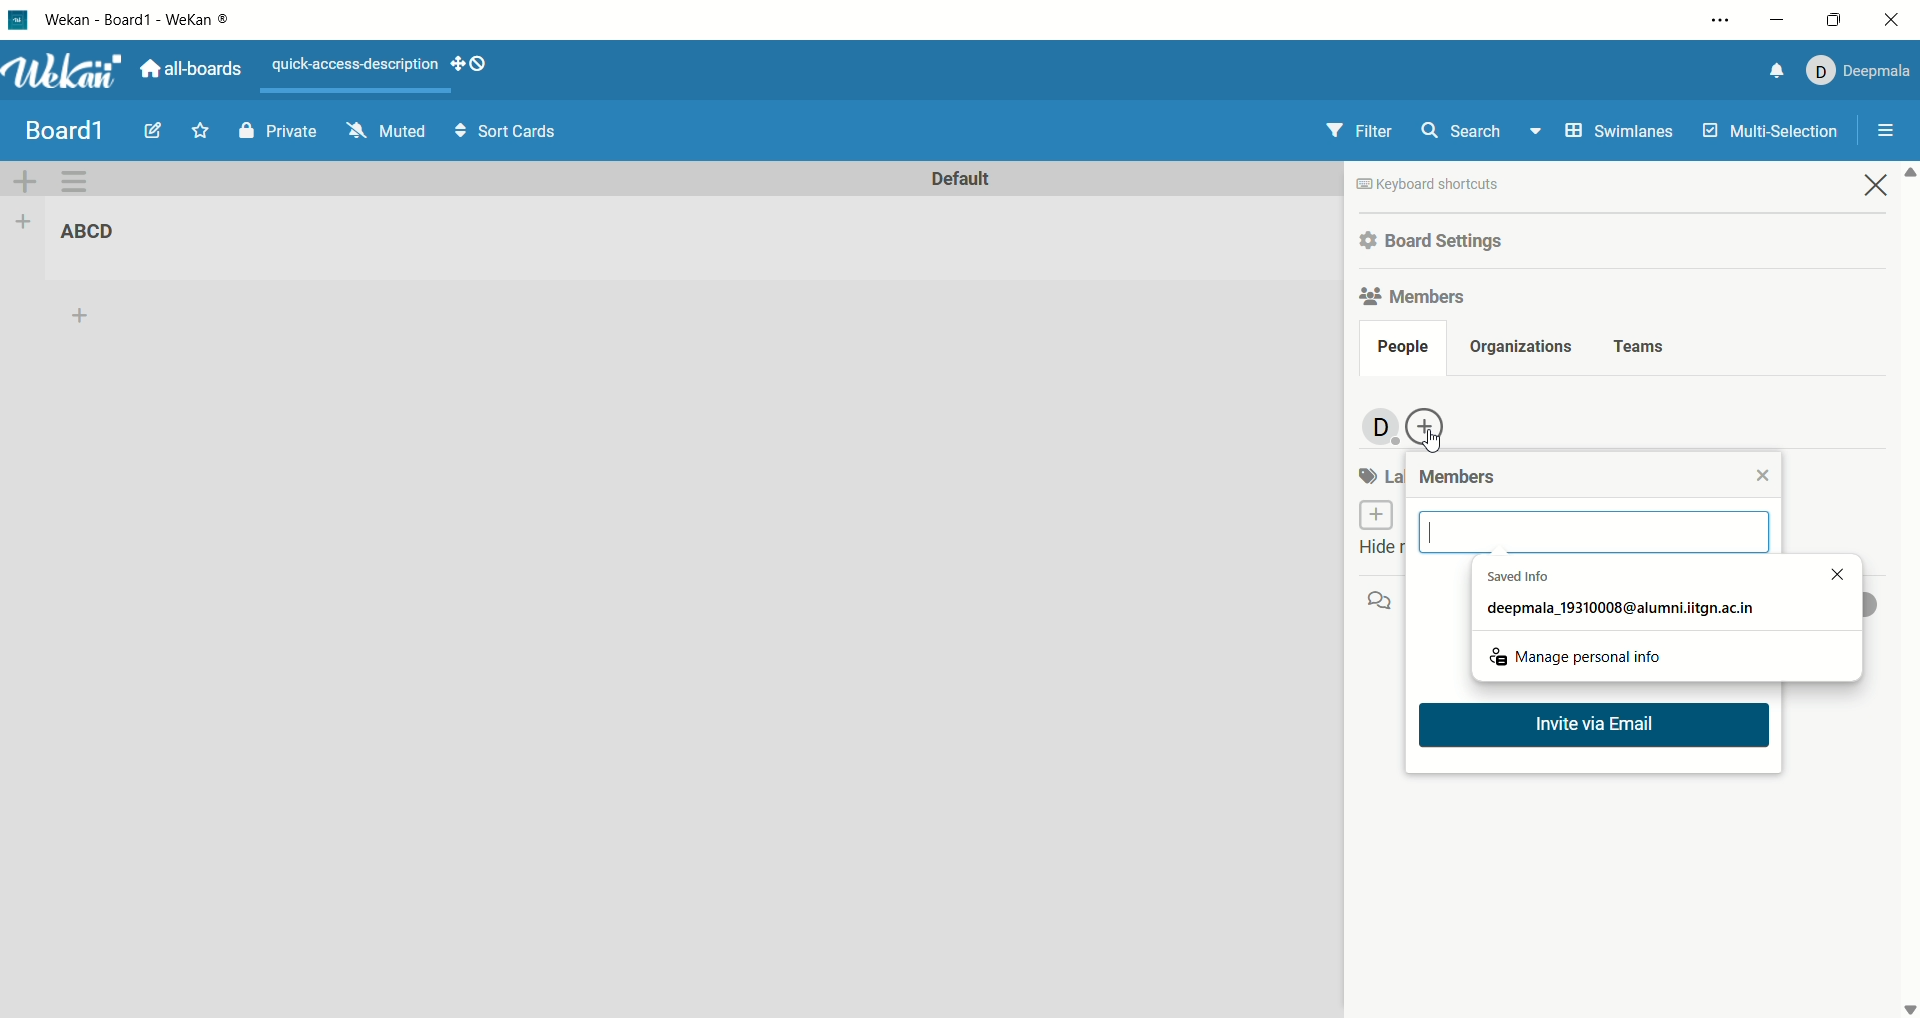  What do you see at coordinates (281, 132) in the screenshot?
I see `private` at bounding box center [281, 132].